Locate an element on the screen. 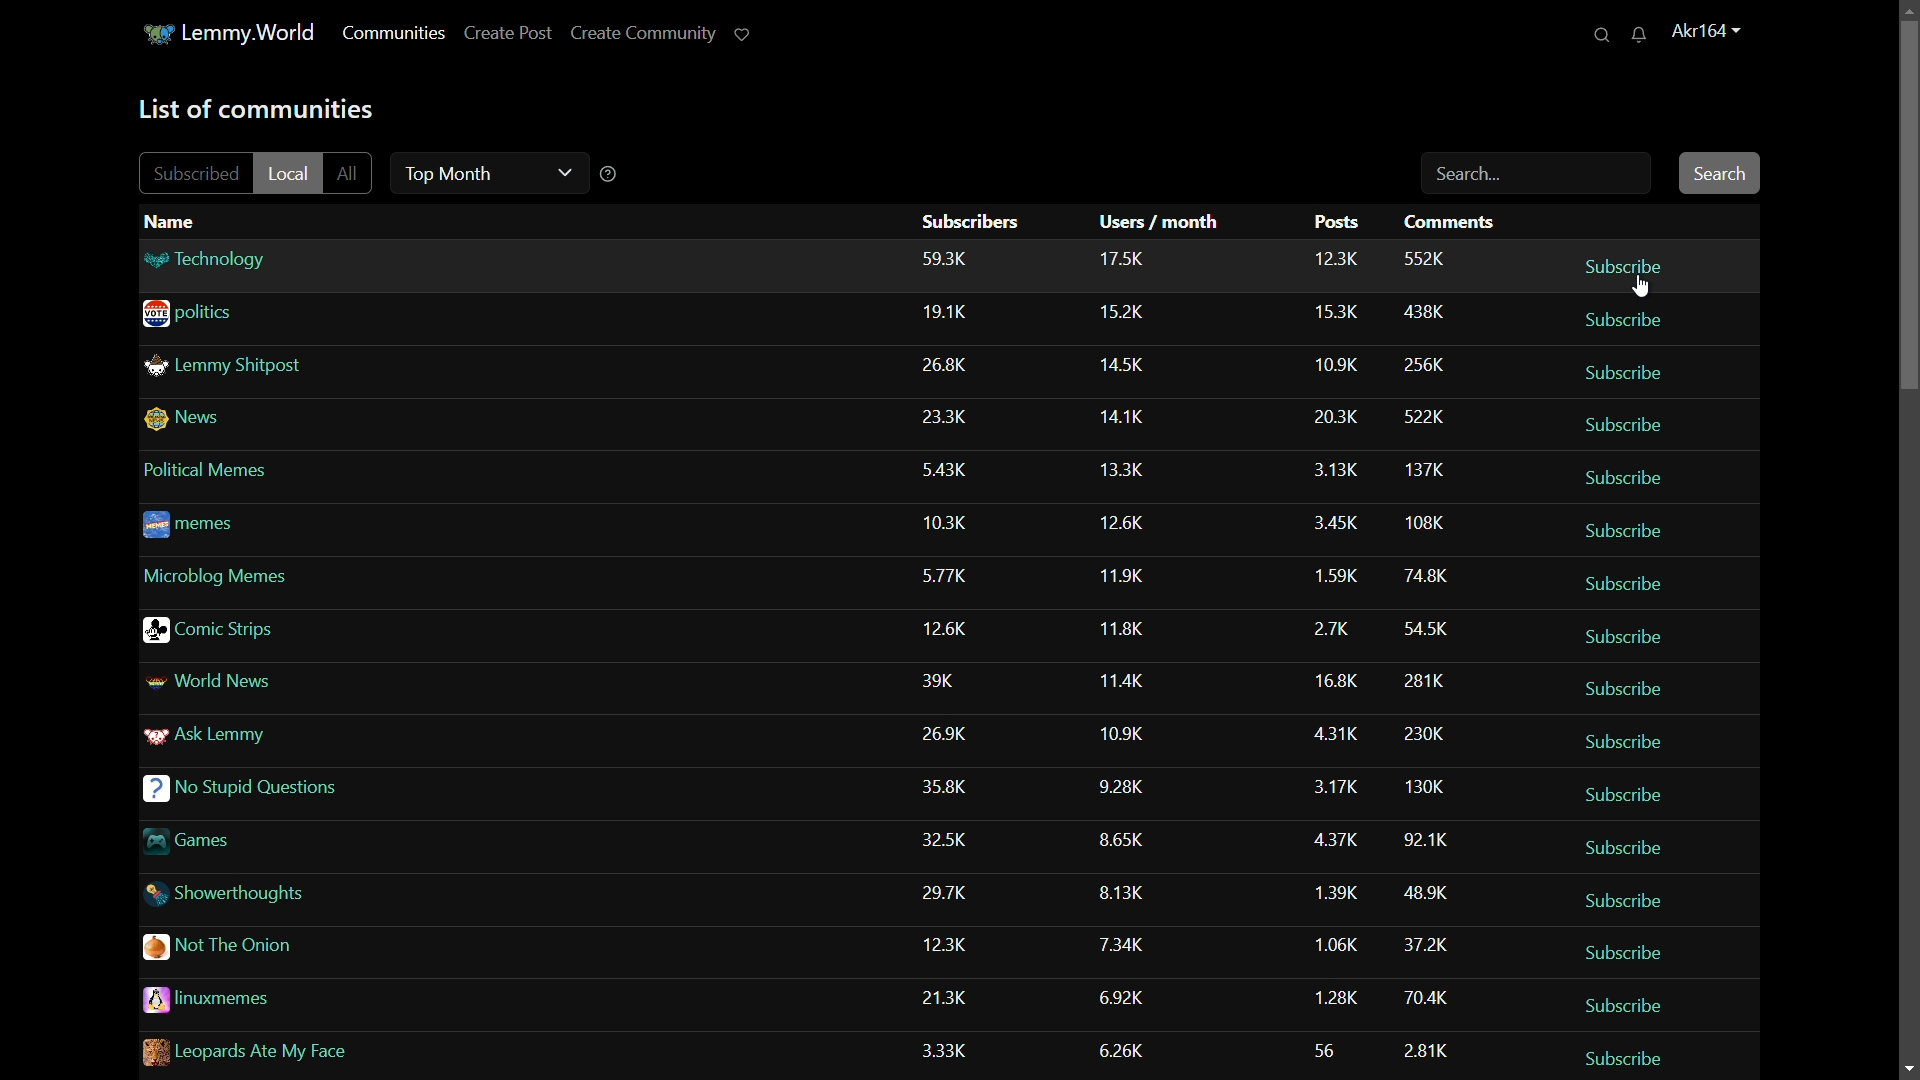  local is located at coordinates (290, 171).